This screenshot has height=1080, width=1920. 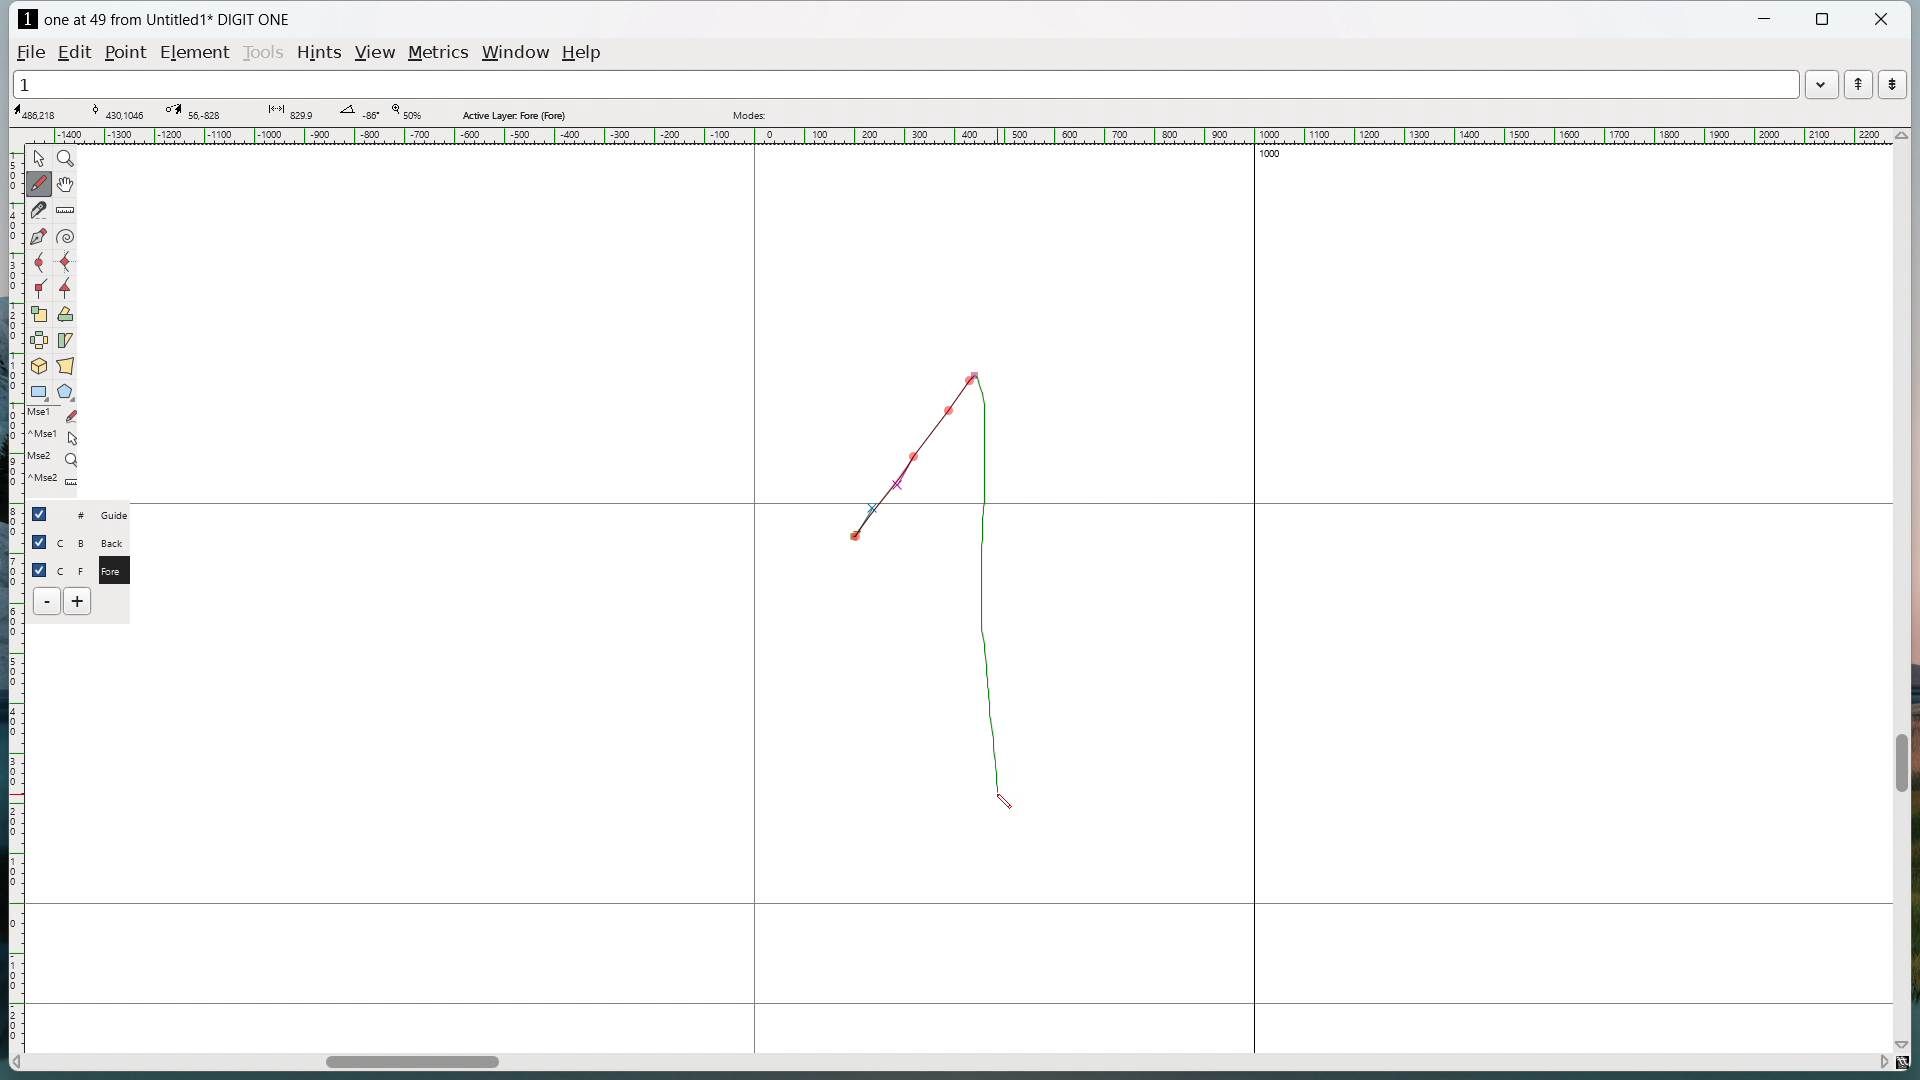 What do you see at coordinates (1907, 1041) in the screenshot?
I see `scroll down` at bounding box center [1907, 1041].